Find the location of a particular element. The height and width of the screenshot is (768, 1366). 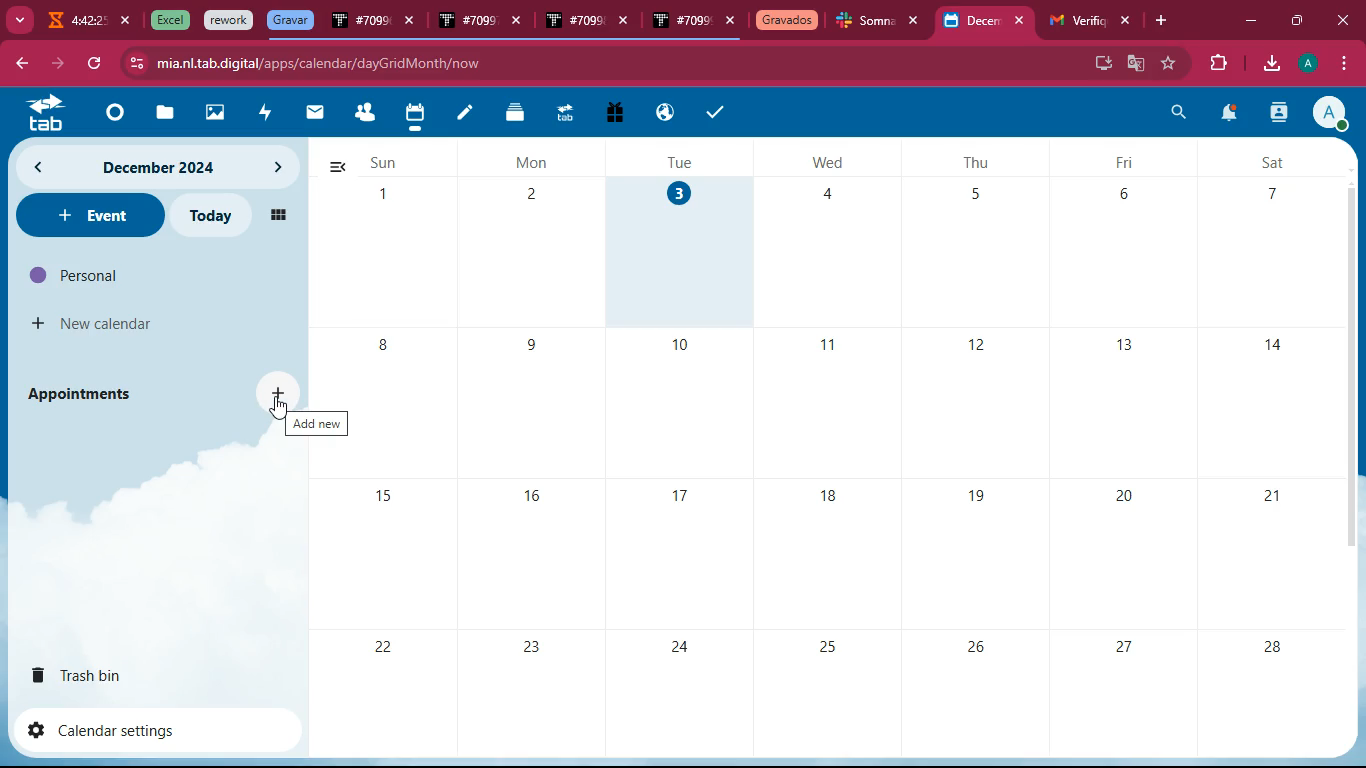

google translator is located at coordinates (1136, 63).